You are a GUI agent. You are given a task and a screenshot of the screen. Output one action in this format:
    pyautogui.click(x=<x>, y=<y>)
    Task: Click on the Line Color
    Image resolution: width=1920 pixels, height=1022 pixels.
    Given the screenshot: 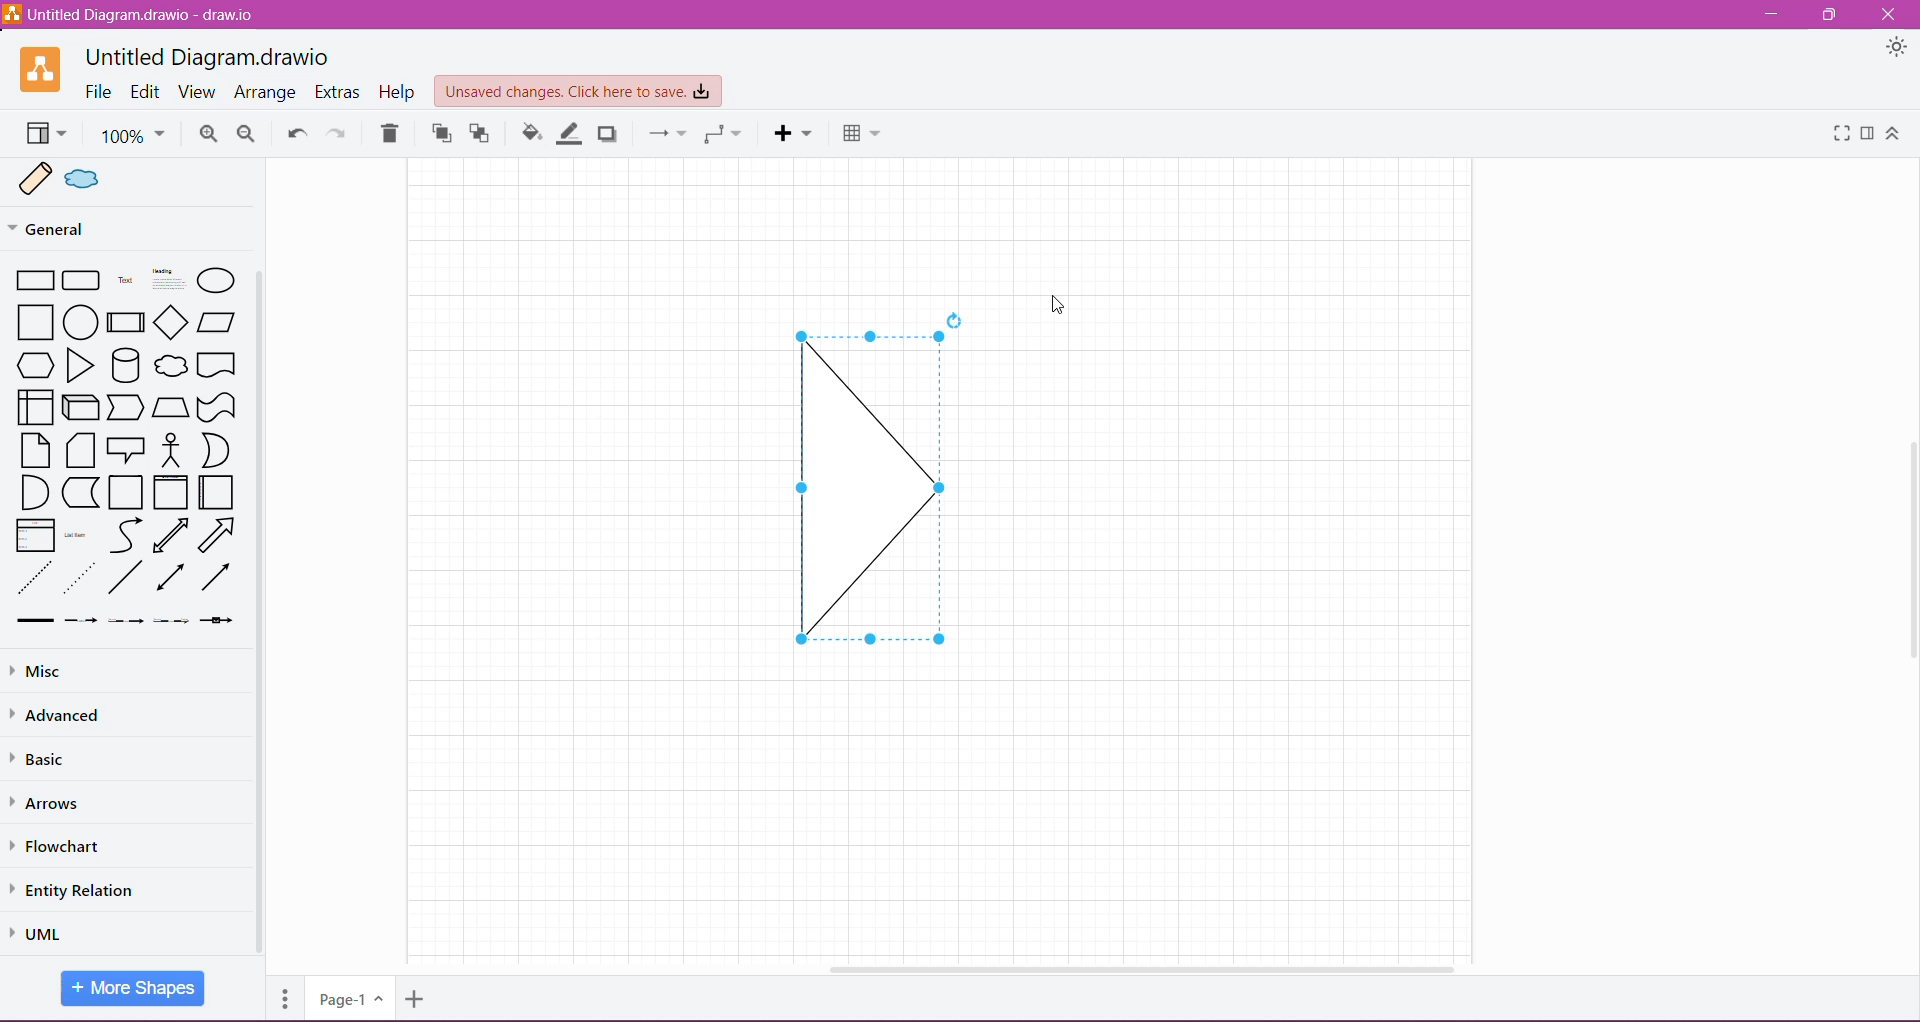 What is the action you would take?
    pyautogui.click(x=567, y=133)
    